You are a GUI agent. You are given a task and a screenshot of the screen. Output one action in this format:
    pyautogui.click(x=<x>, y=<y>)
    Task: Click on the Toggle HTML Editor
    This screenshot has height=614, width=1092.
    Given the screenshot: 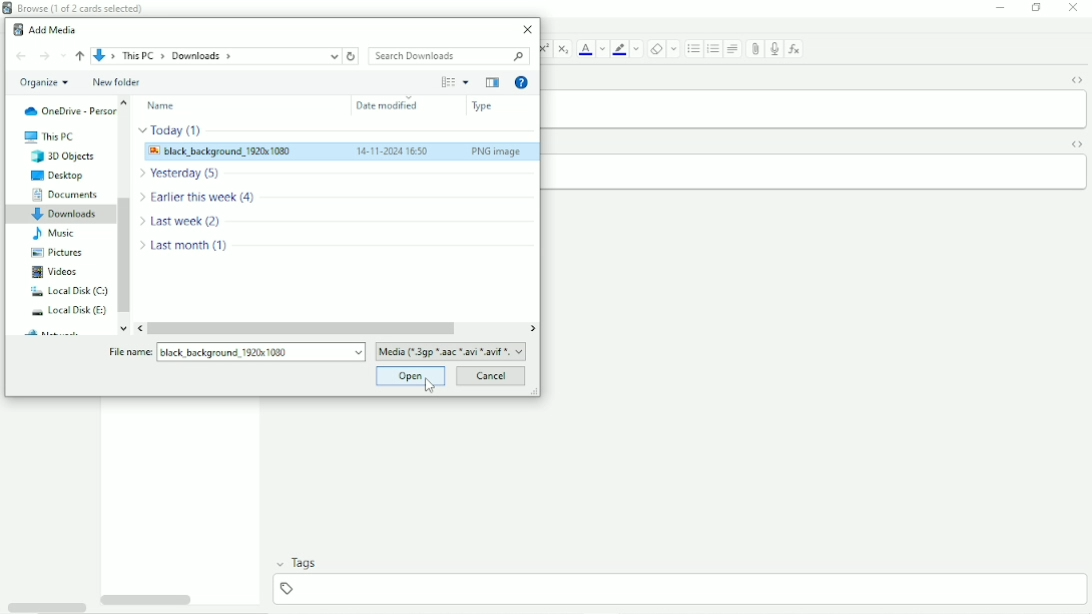 What is the action you would take?
    pyautogui.click(x=48, y=605)
    